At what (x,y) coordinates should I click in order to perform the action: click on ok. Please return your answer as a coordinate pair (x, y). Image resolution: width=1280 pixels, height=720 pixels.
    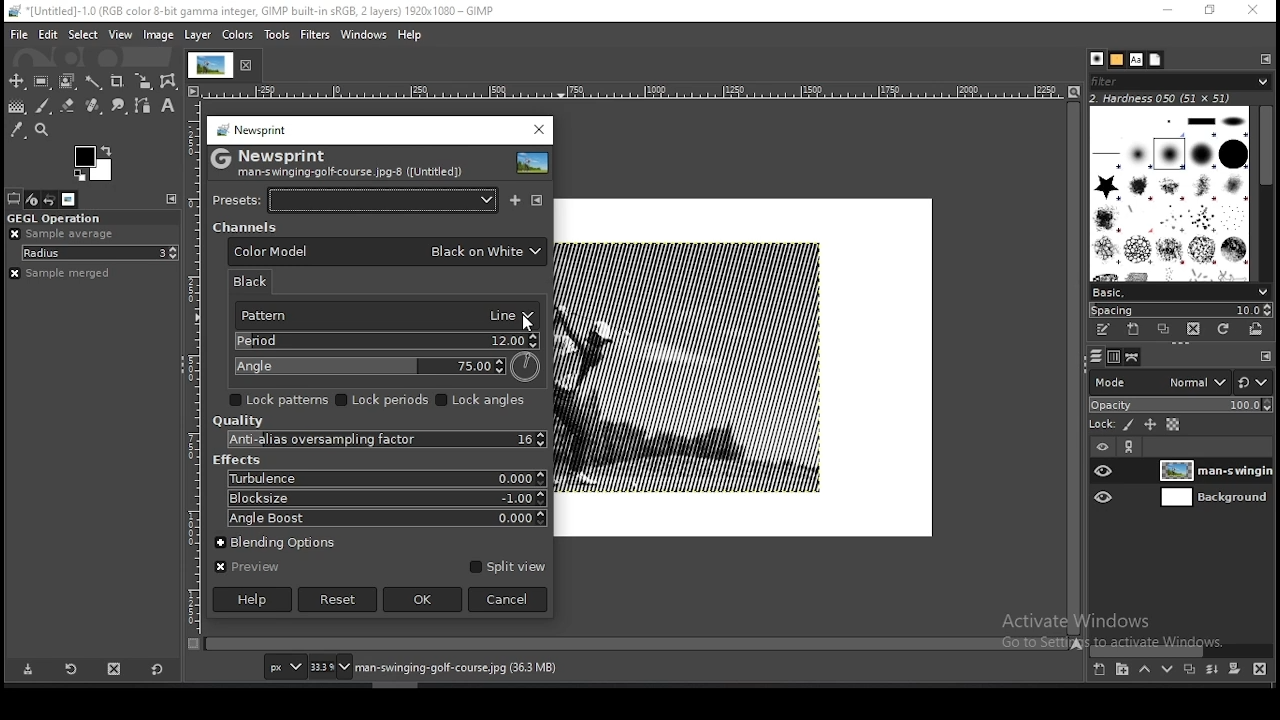
    Looking at the image, I should click on (421, 599).